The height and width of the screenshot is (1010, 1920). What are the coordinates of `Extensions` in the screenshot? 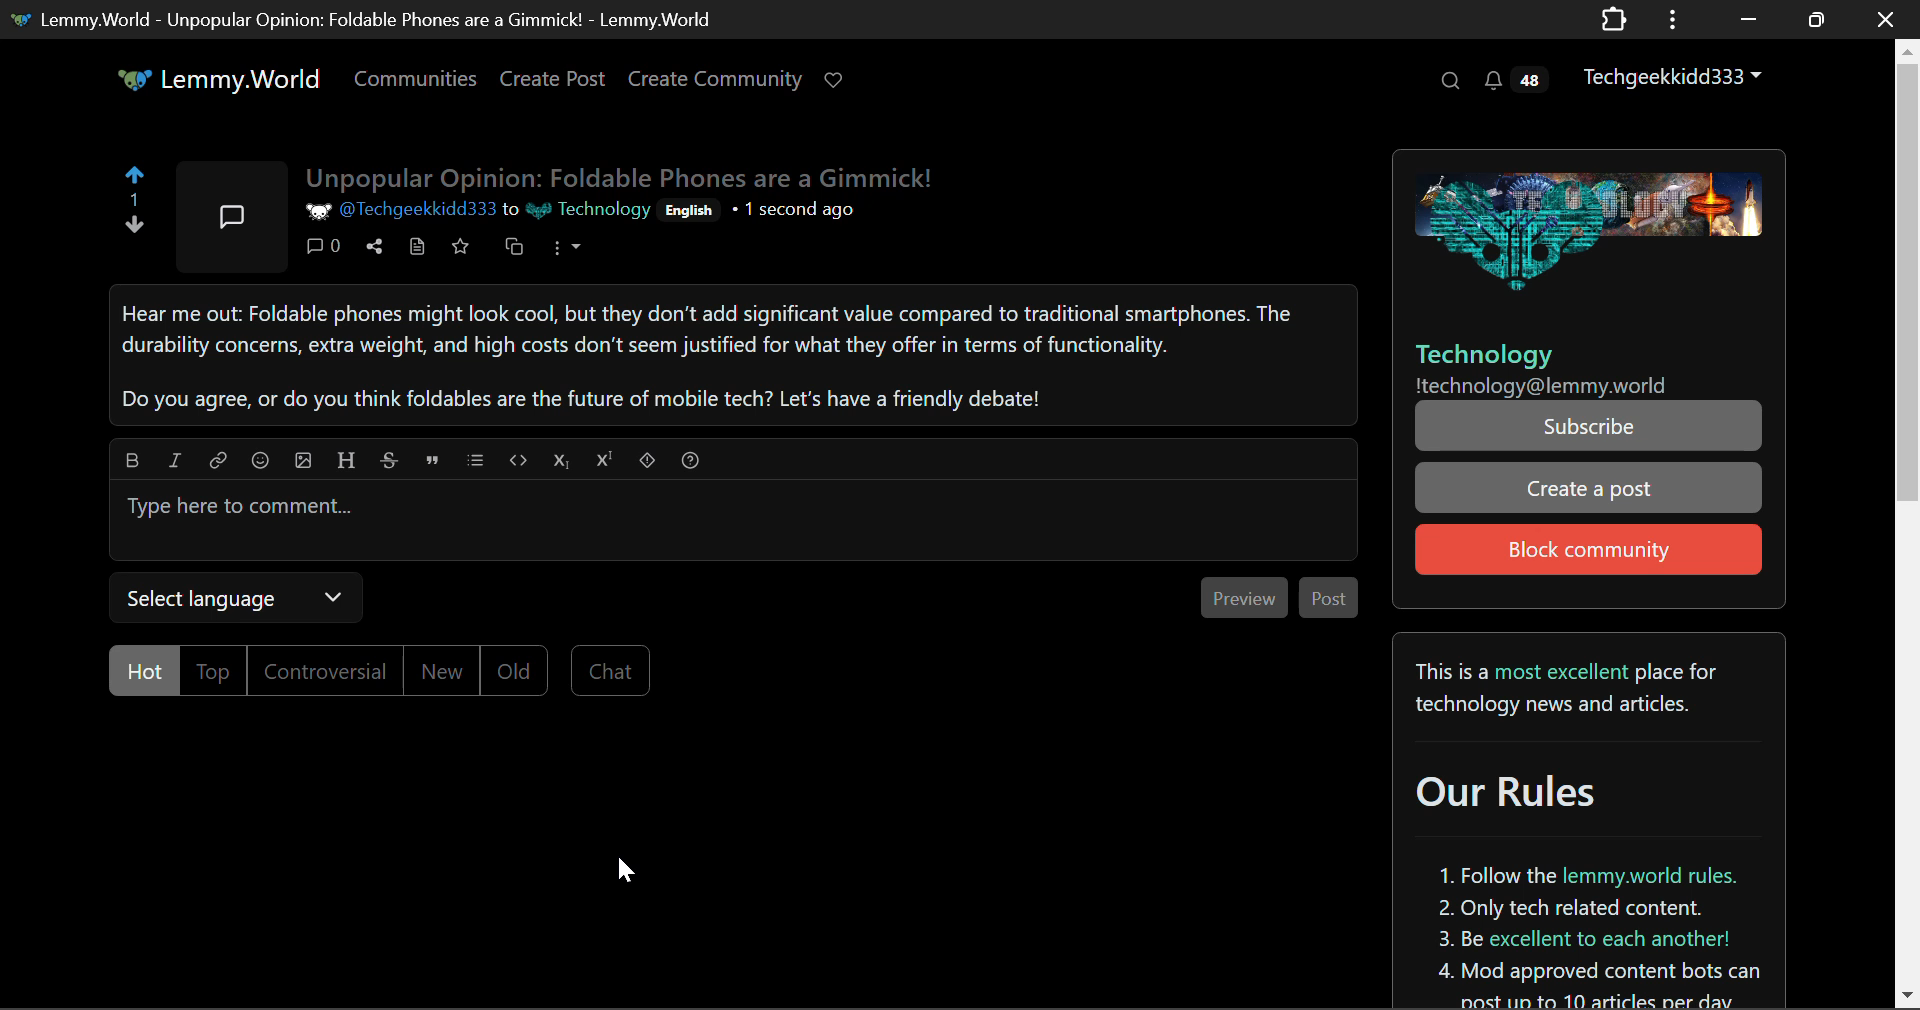 It's located at (1613, 18).